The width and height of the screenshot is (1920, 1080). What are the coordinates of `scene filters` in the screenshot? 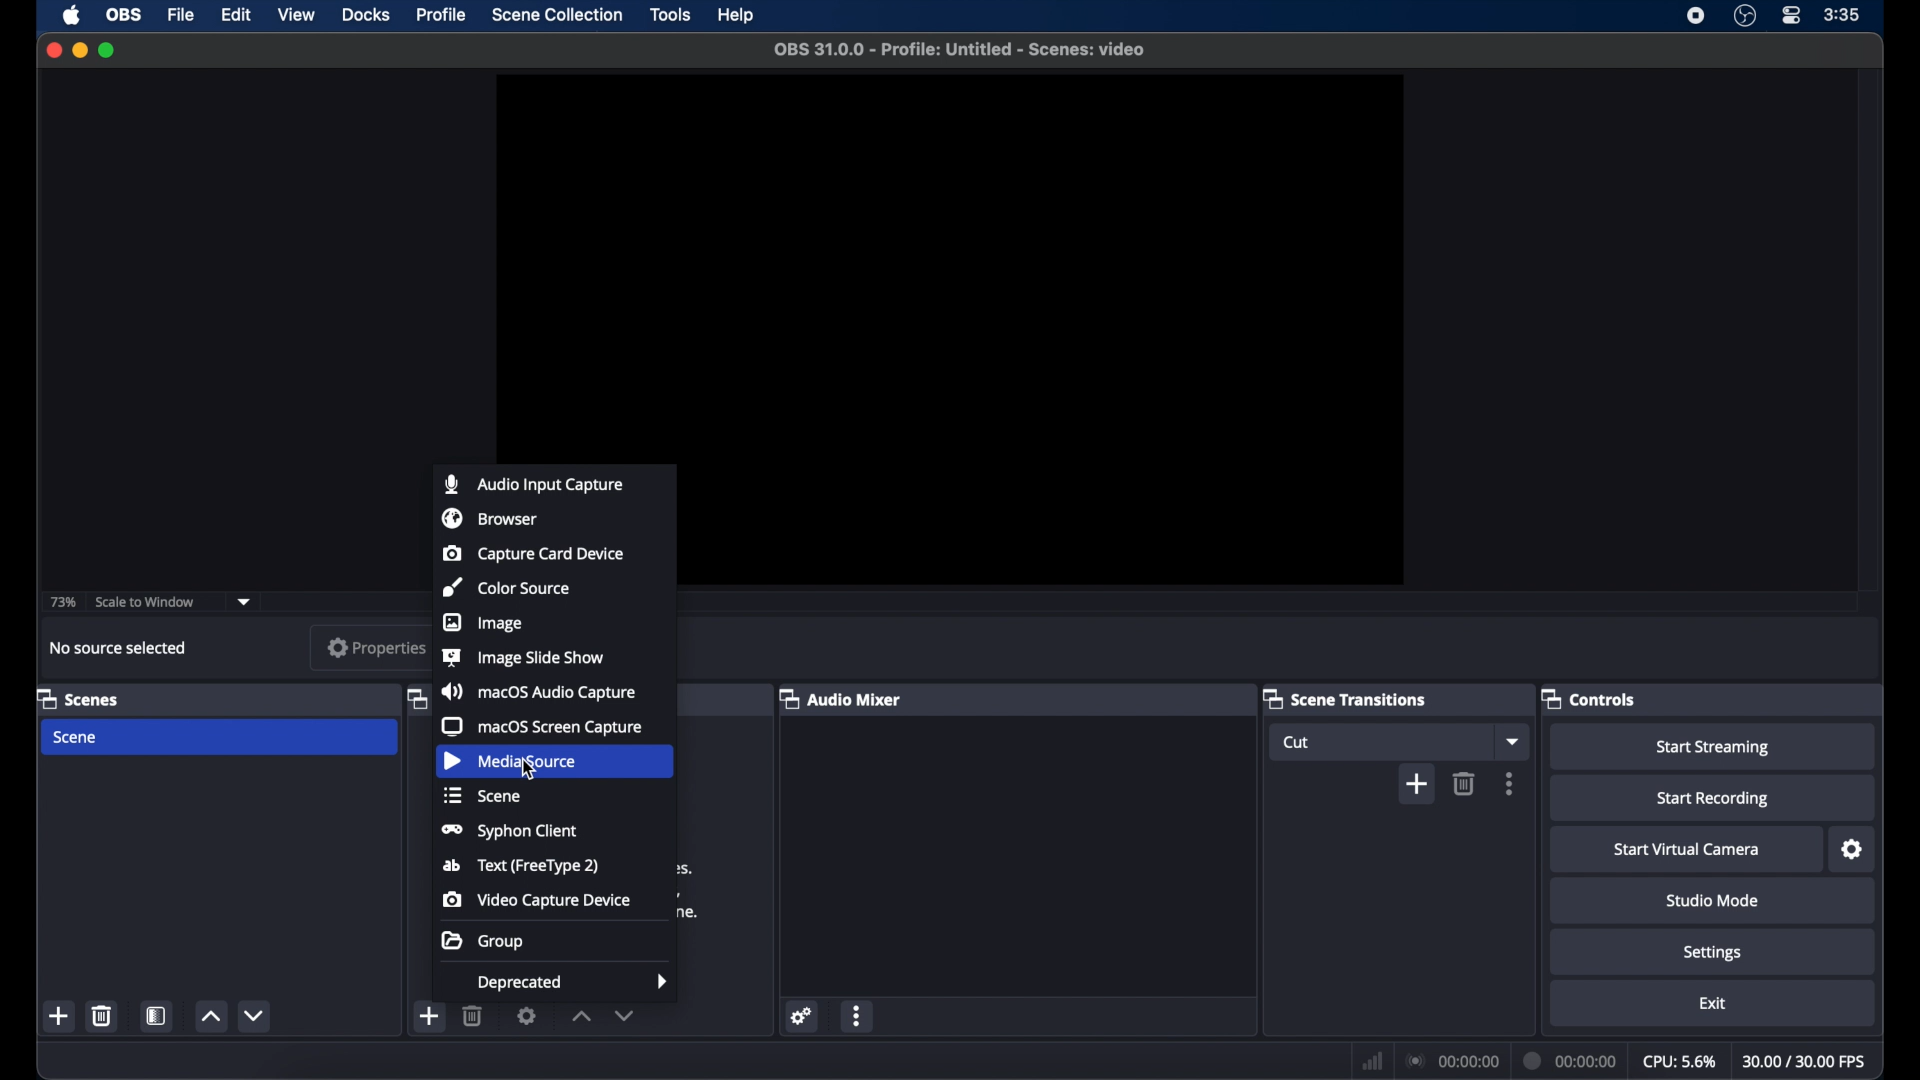 It's located at (156, 1015).